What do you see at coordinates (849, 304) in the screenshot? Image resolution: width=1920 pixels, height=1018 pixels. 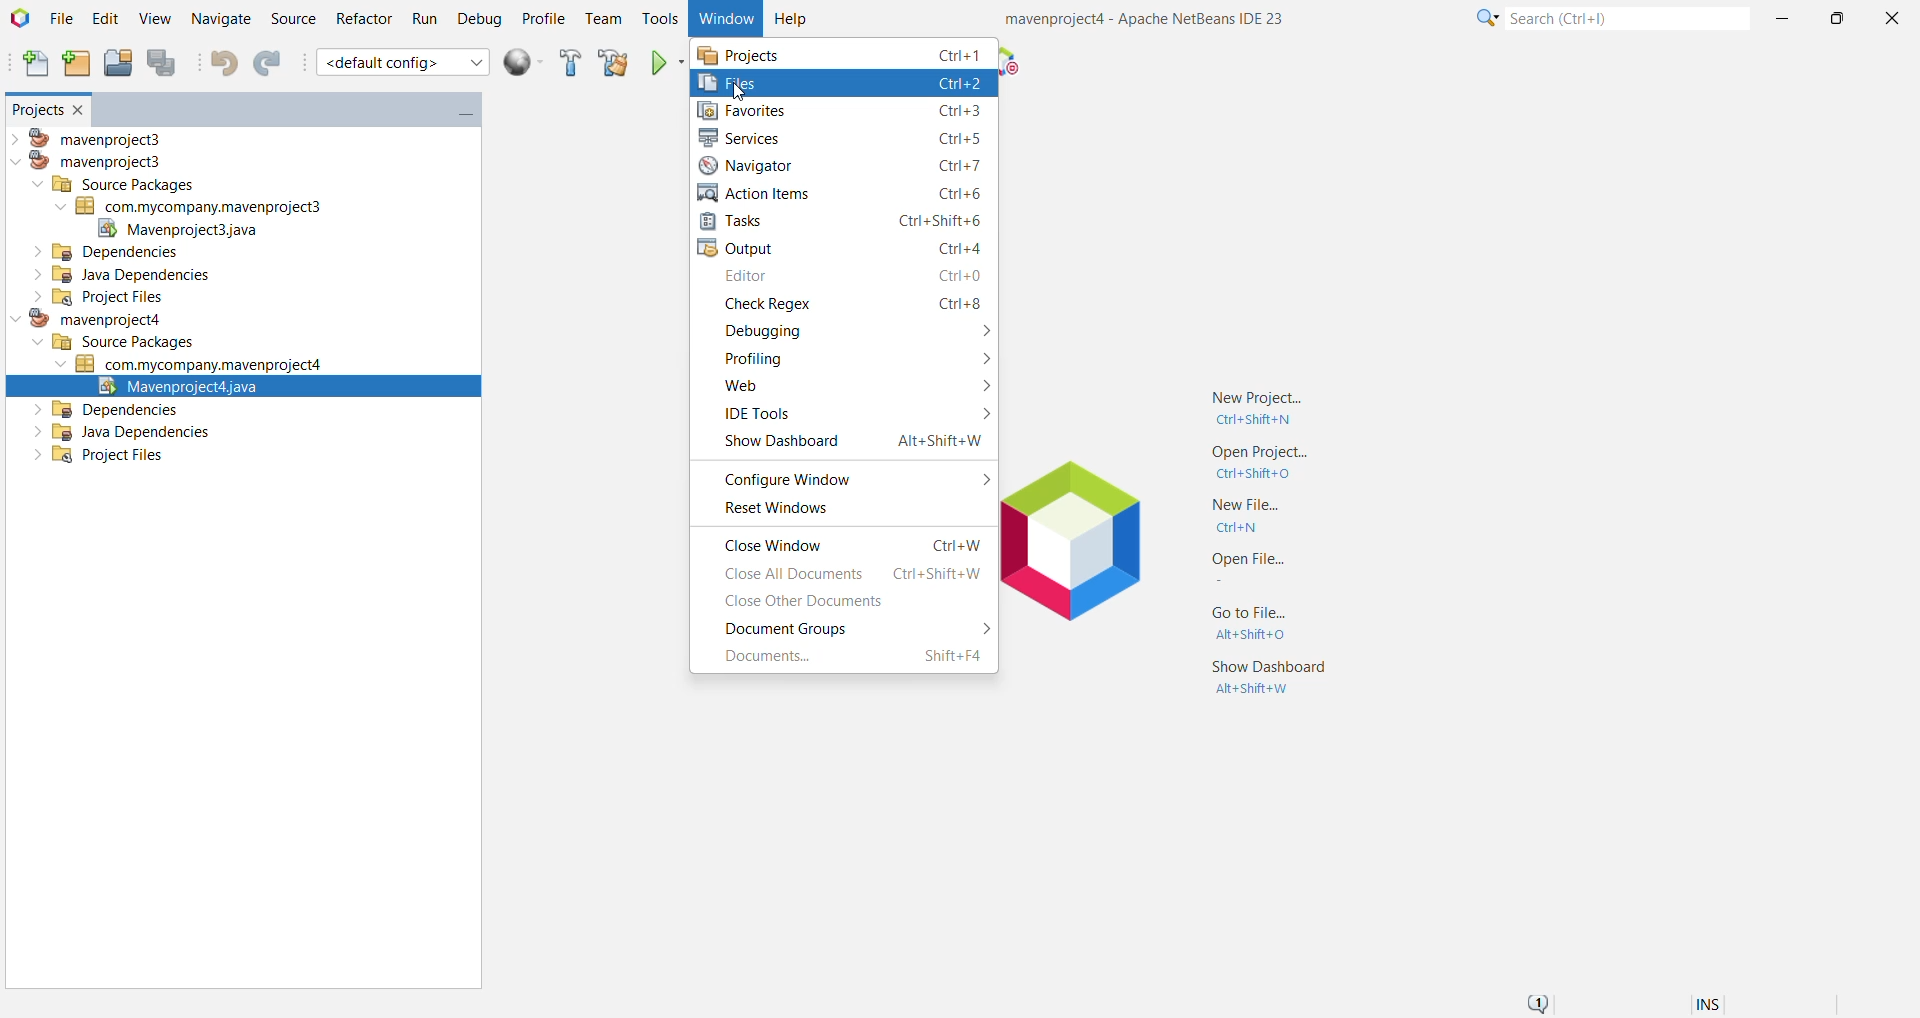 I see `Check Regex` at bounding box center [849, 304].